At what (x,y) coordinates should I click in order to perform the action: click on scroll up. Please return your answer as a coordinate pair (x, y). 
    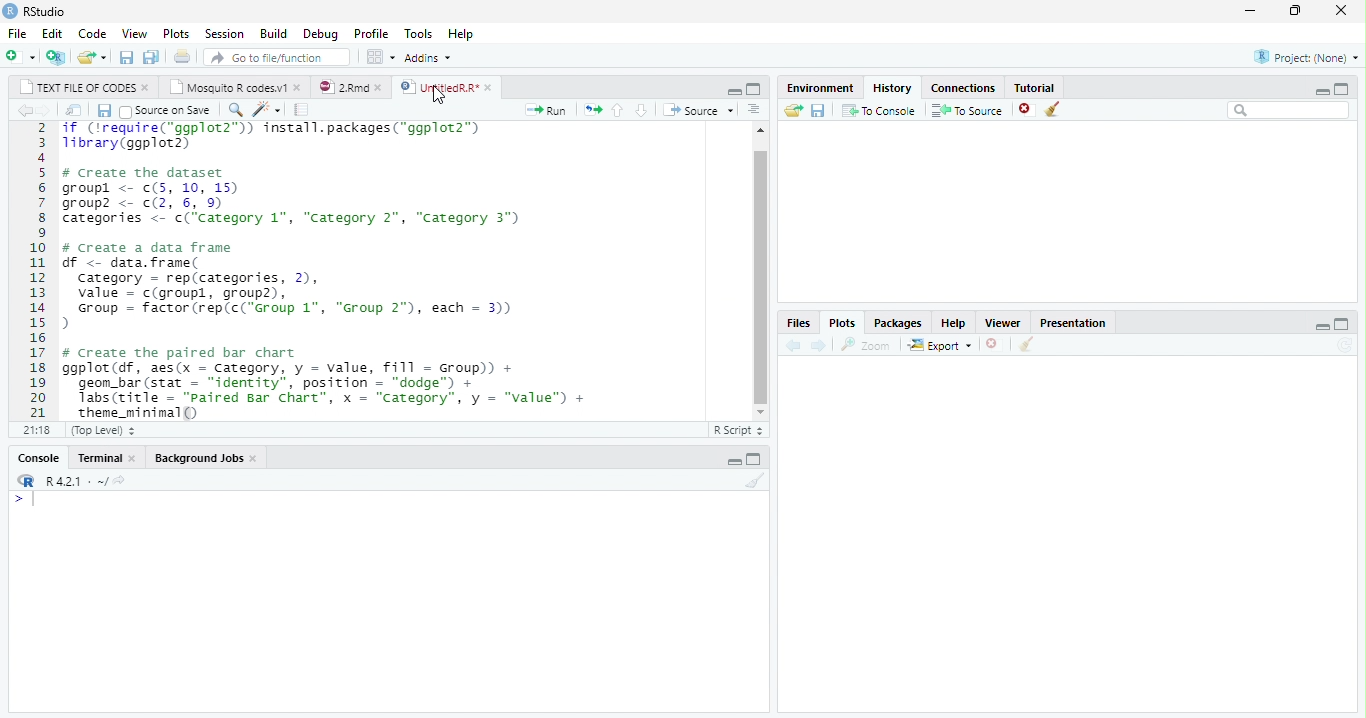
    Looking at the image, I should click on (761, 130).